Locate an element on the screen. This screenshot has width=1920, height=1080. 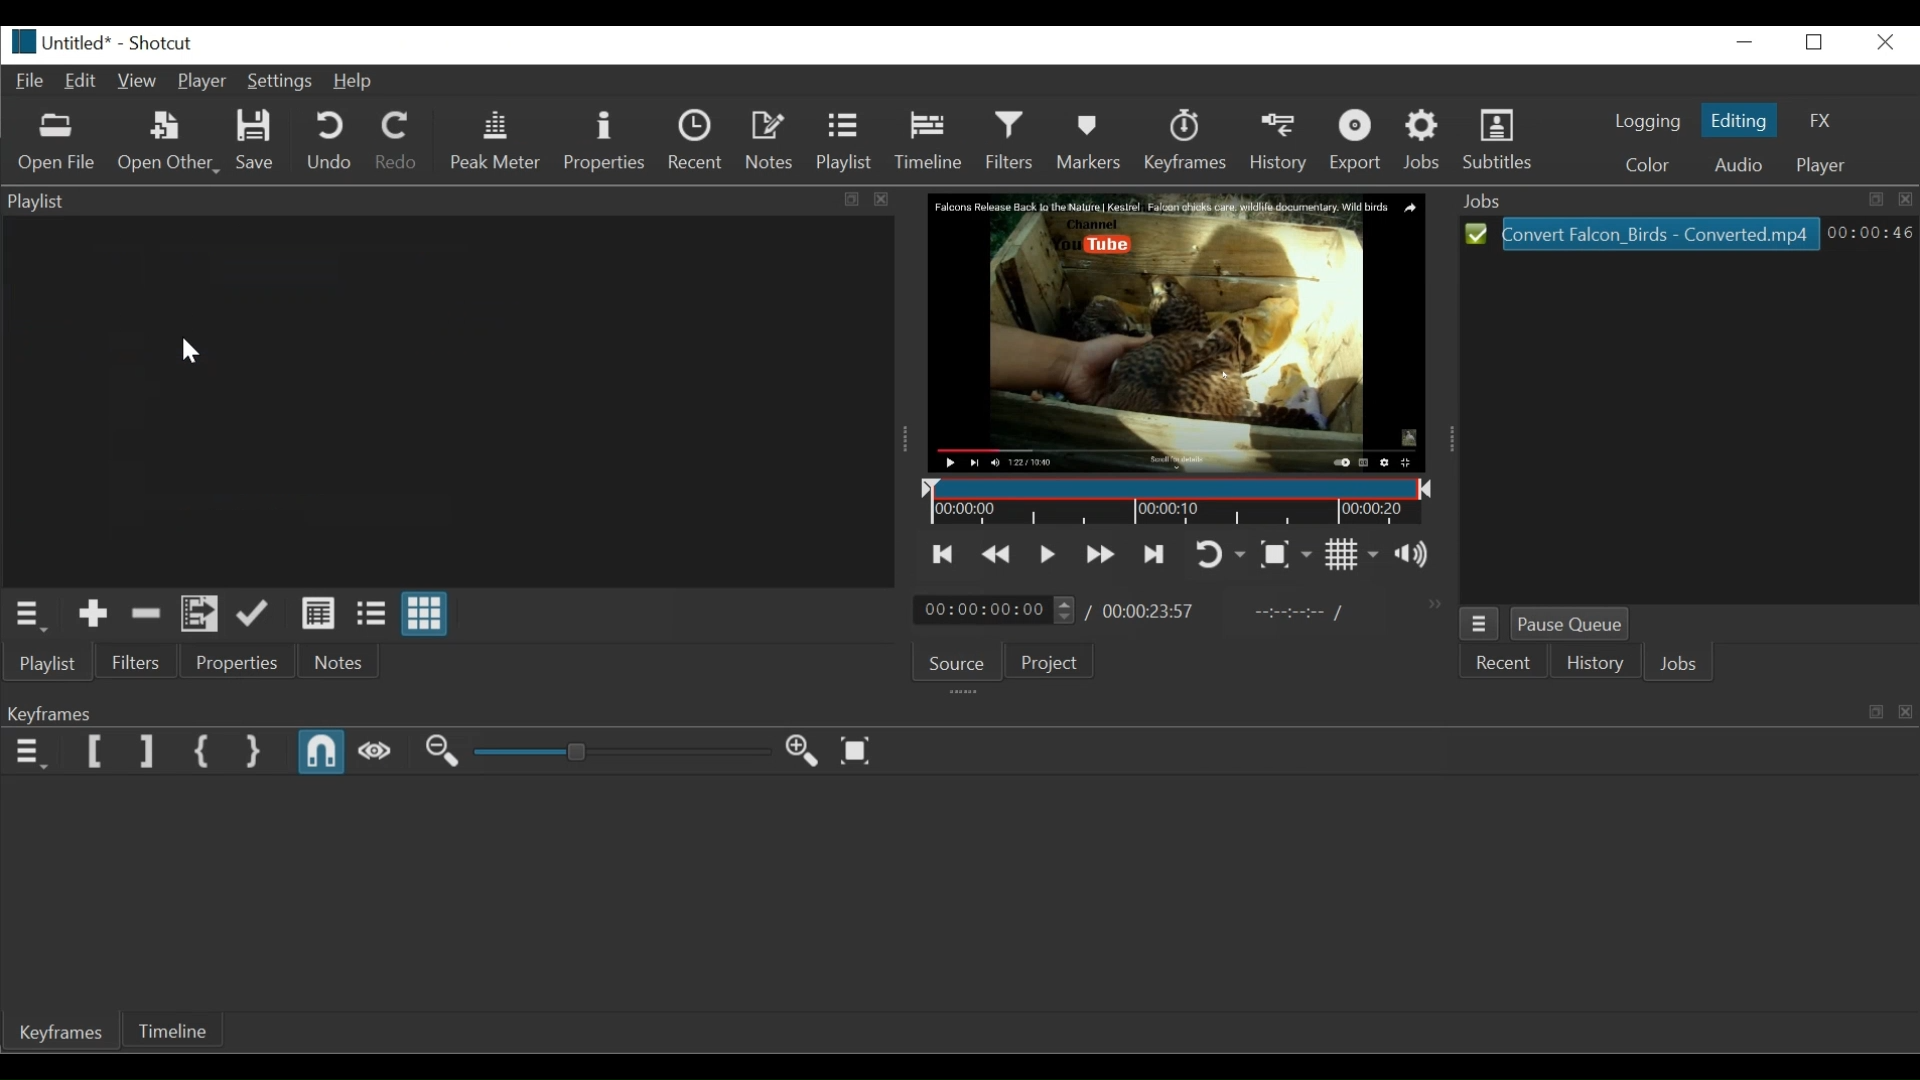
Help is located at coordinates (355, 82).